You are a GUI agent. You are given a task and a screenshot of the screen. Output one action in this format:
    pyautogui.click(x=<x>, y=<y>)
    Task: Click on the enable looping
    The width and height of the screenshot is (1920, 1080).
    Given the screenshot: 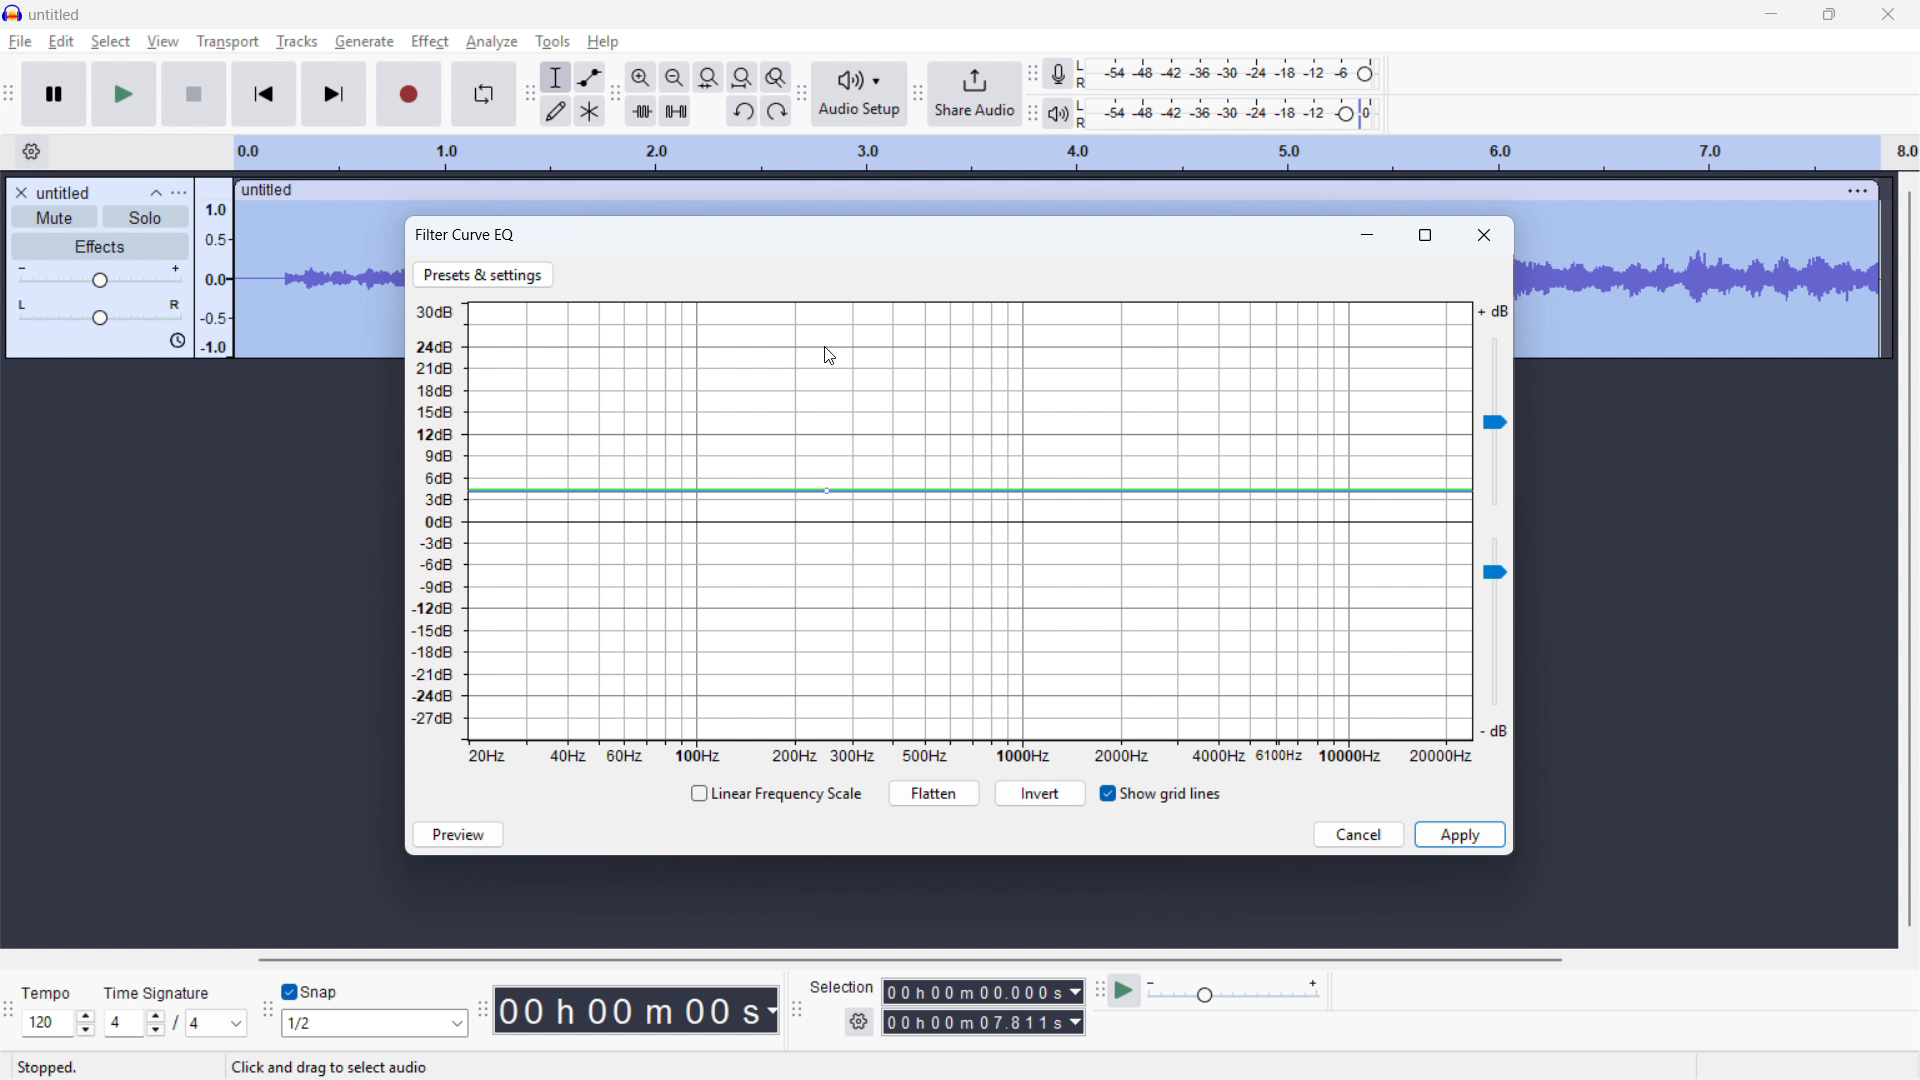 What is the action you would take?
    pyautogui.click(x=484, y=94)
    